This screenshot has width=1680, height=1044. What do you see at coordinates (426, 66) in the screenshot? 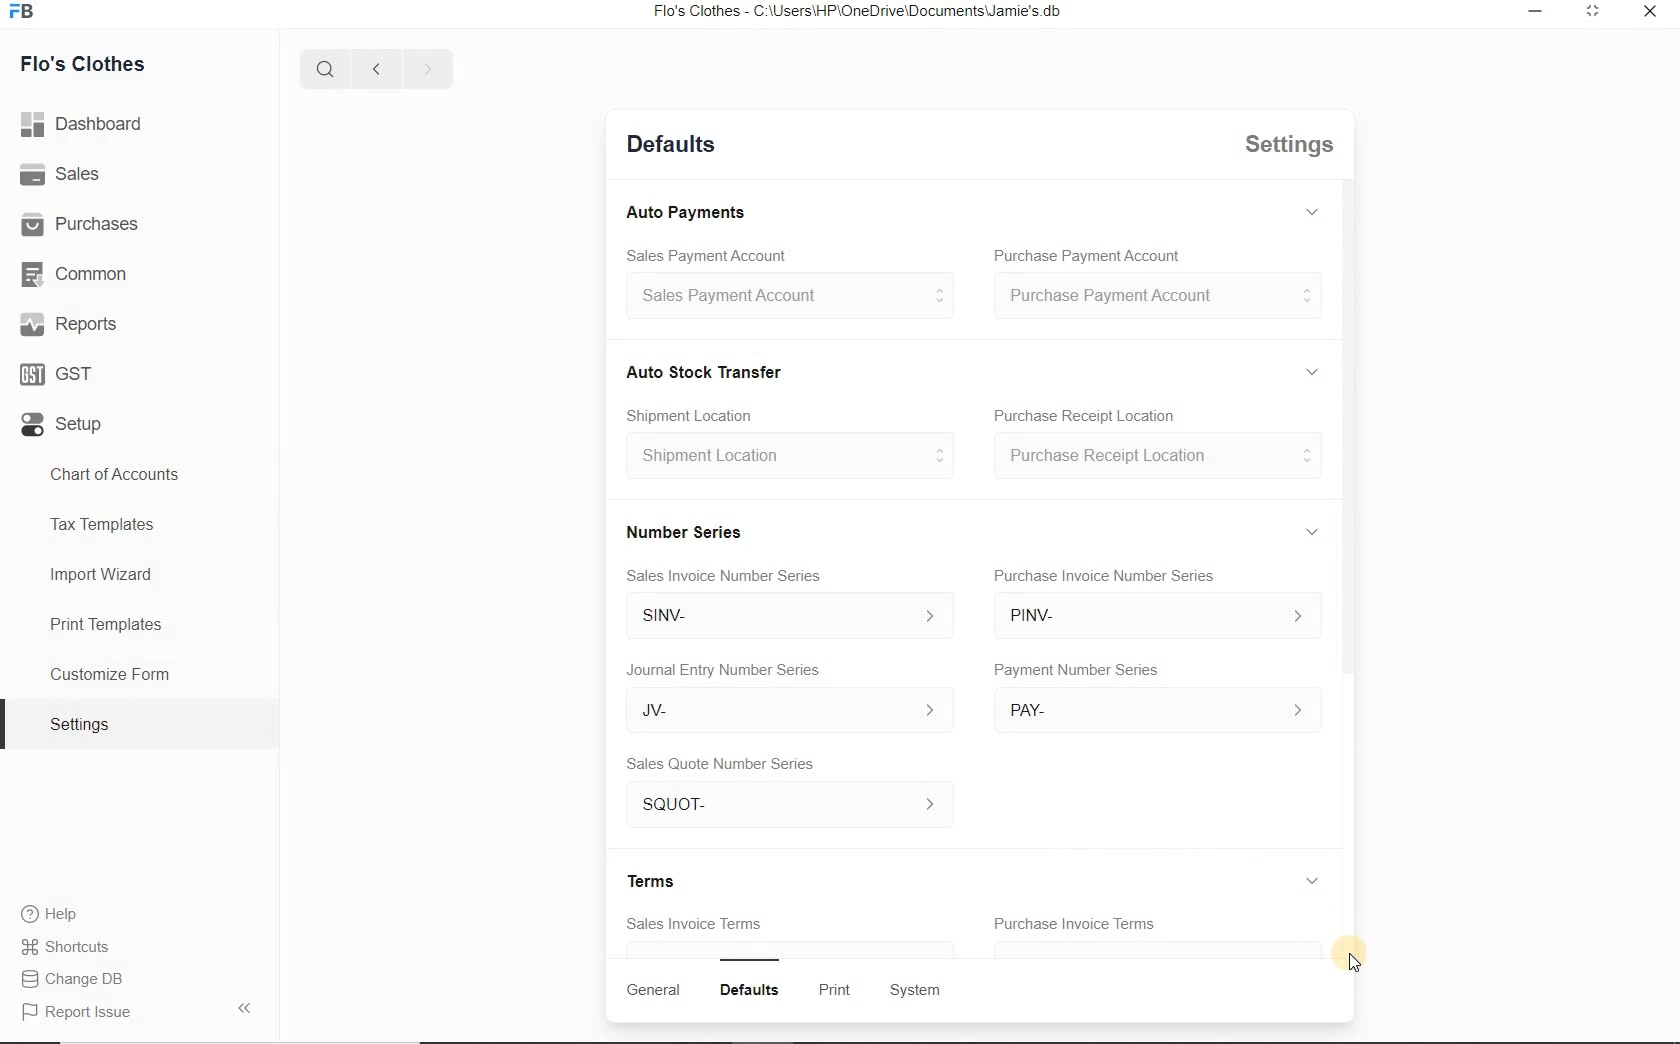
I see `Forward` at bounding box center [426, 66].